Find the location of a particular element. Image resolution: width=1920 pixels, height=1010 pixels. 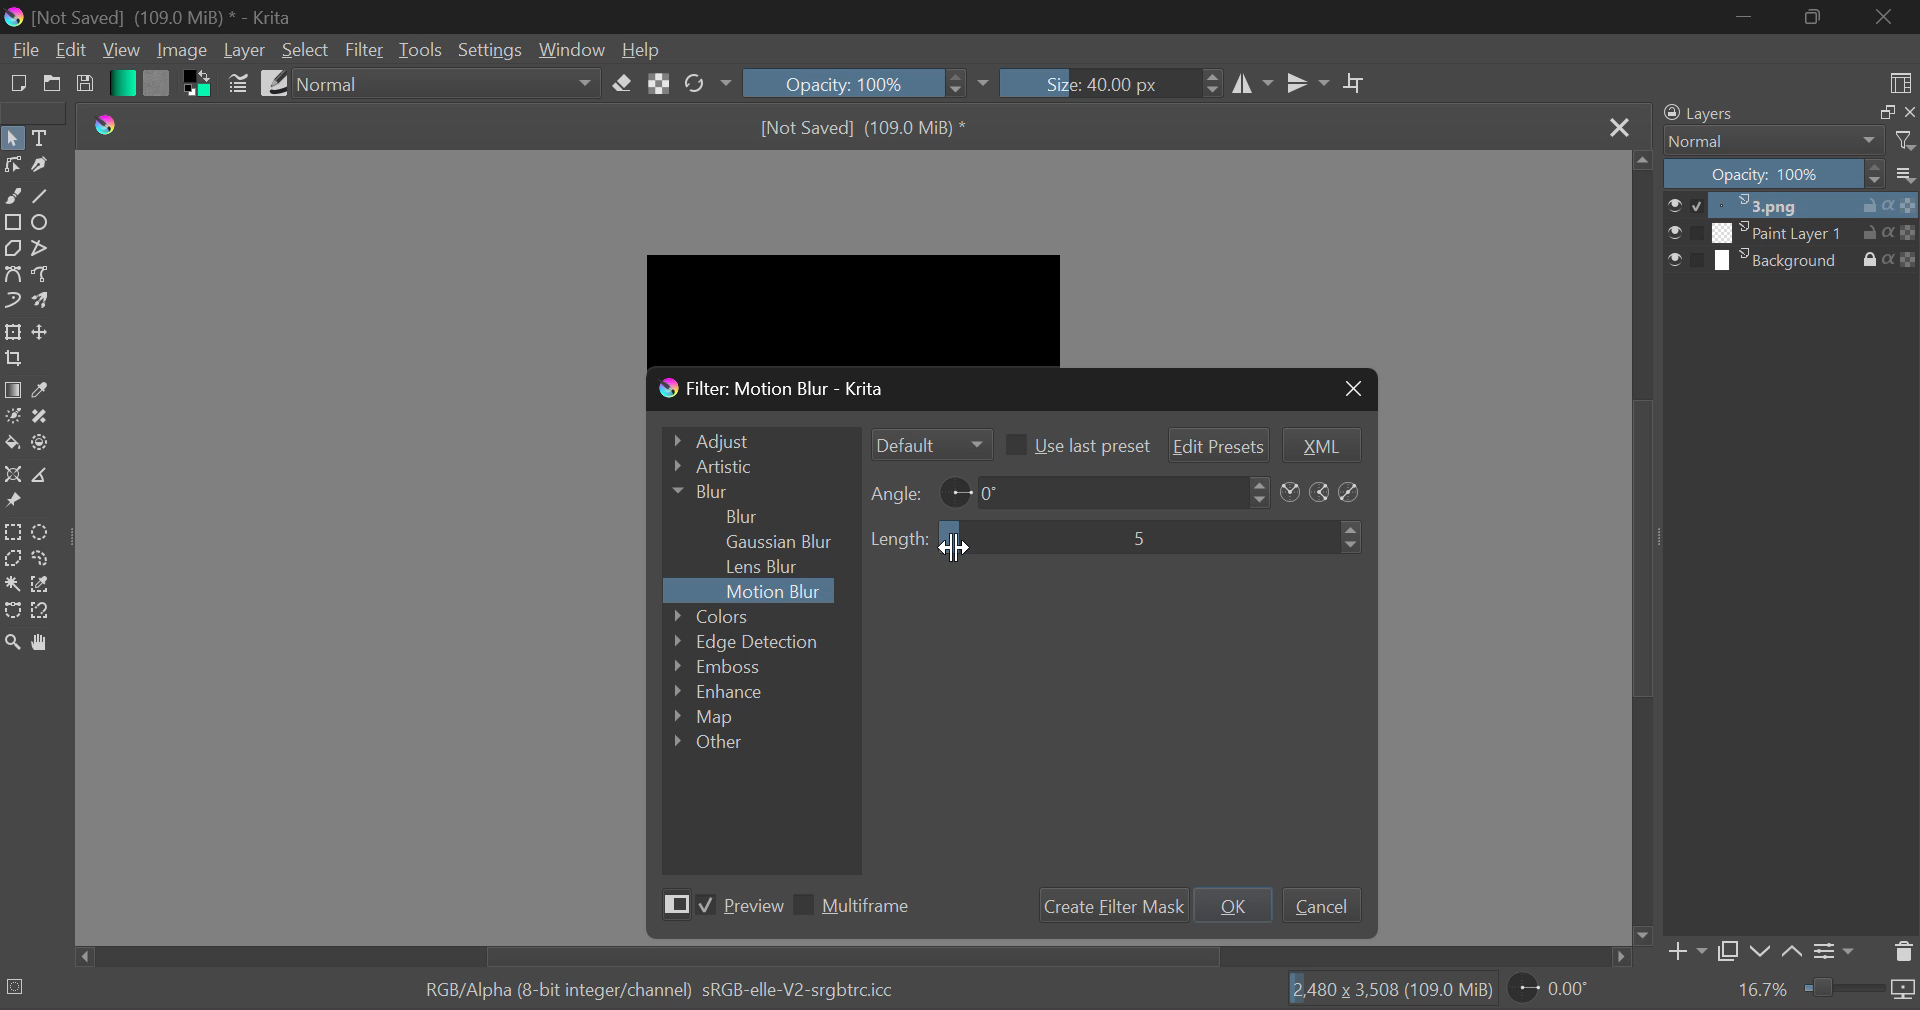

Create Filter Mask is located at coordinates (1109, 906).